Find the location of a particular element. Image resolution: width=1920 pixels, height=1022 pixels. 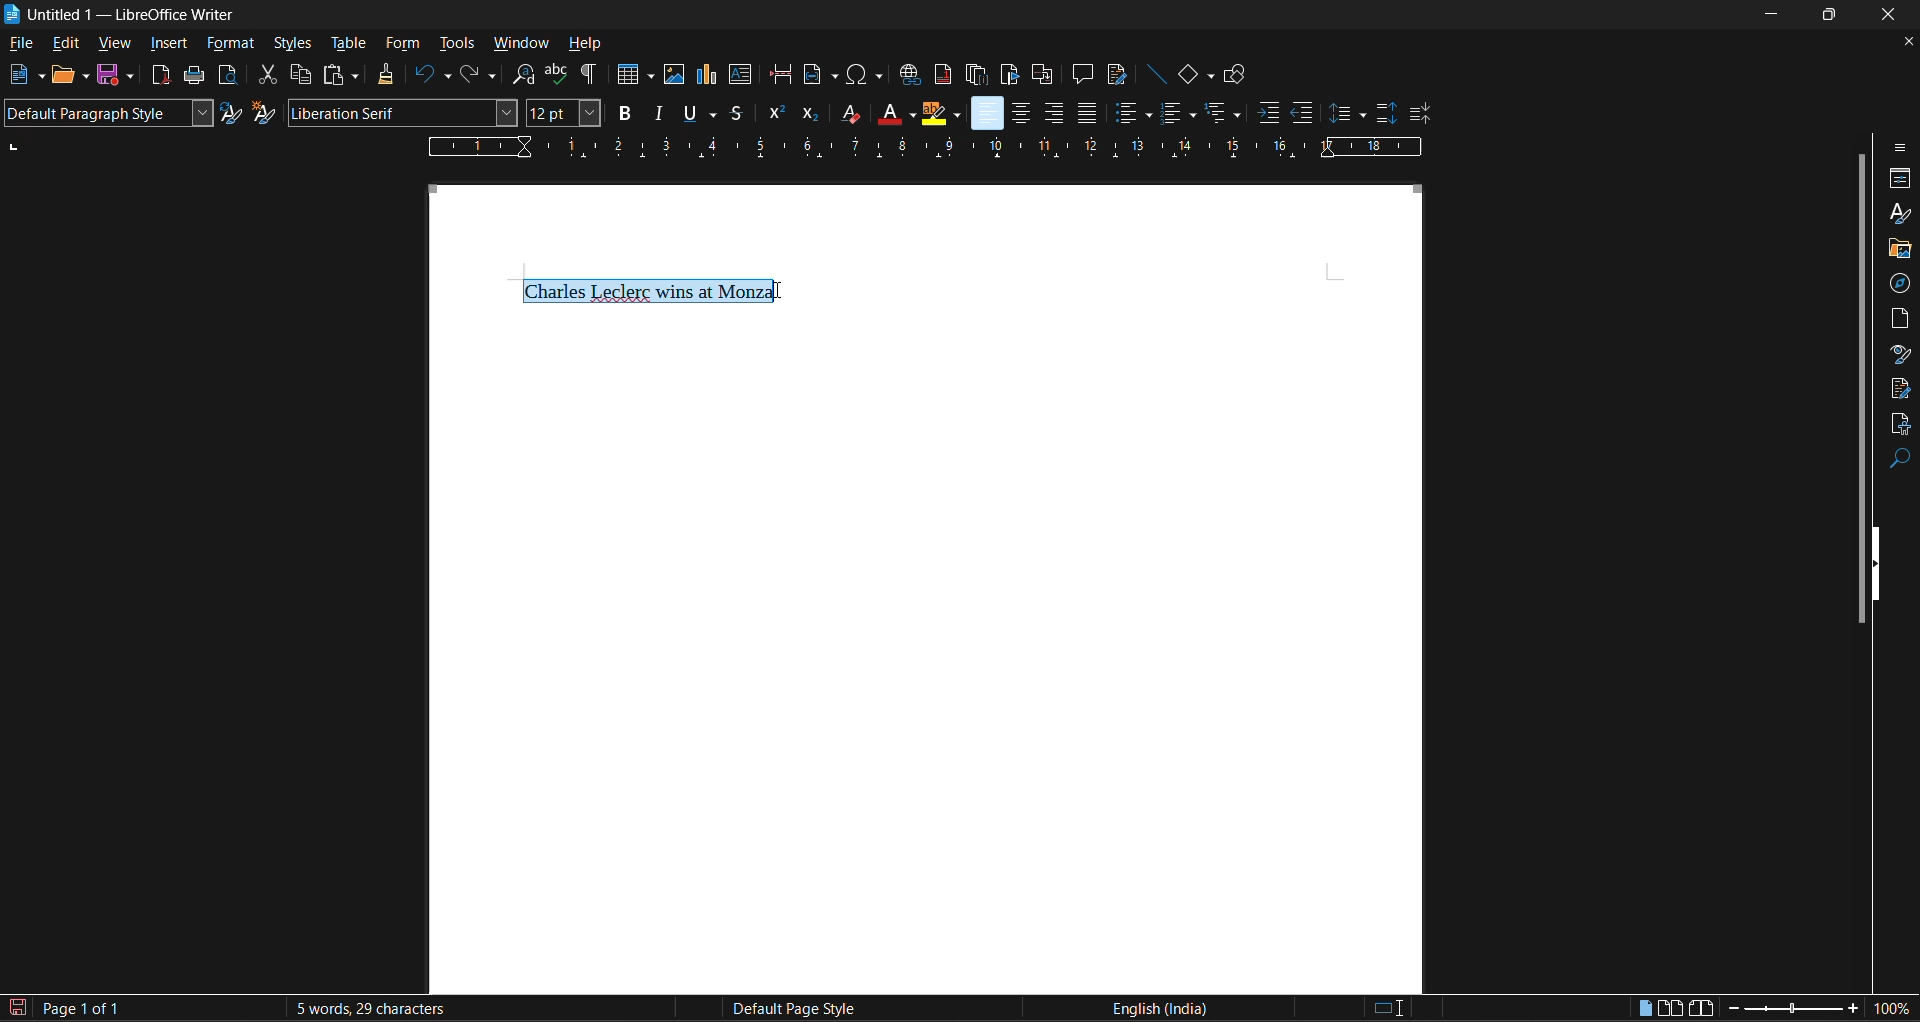

single page view is located at coordinates (1646, 1010).